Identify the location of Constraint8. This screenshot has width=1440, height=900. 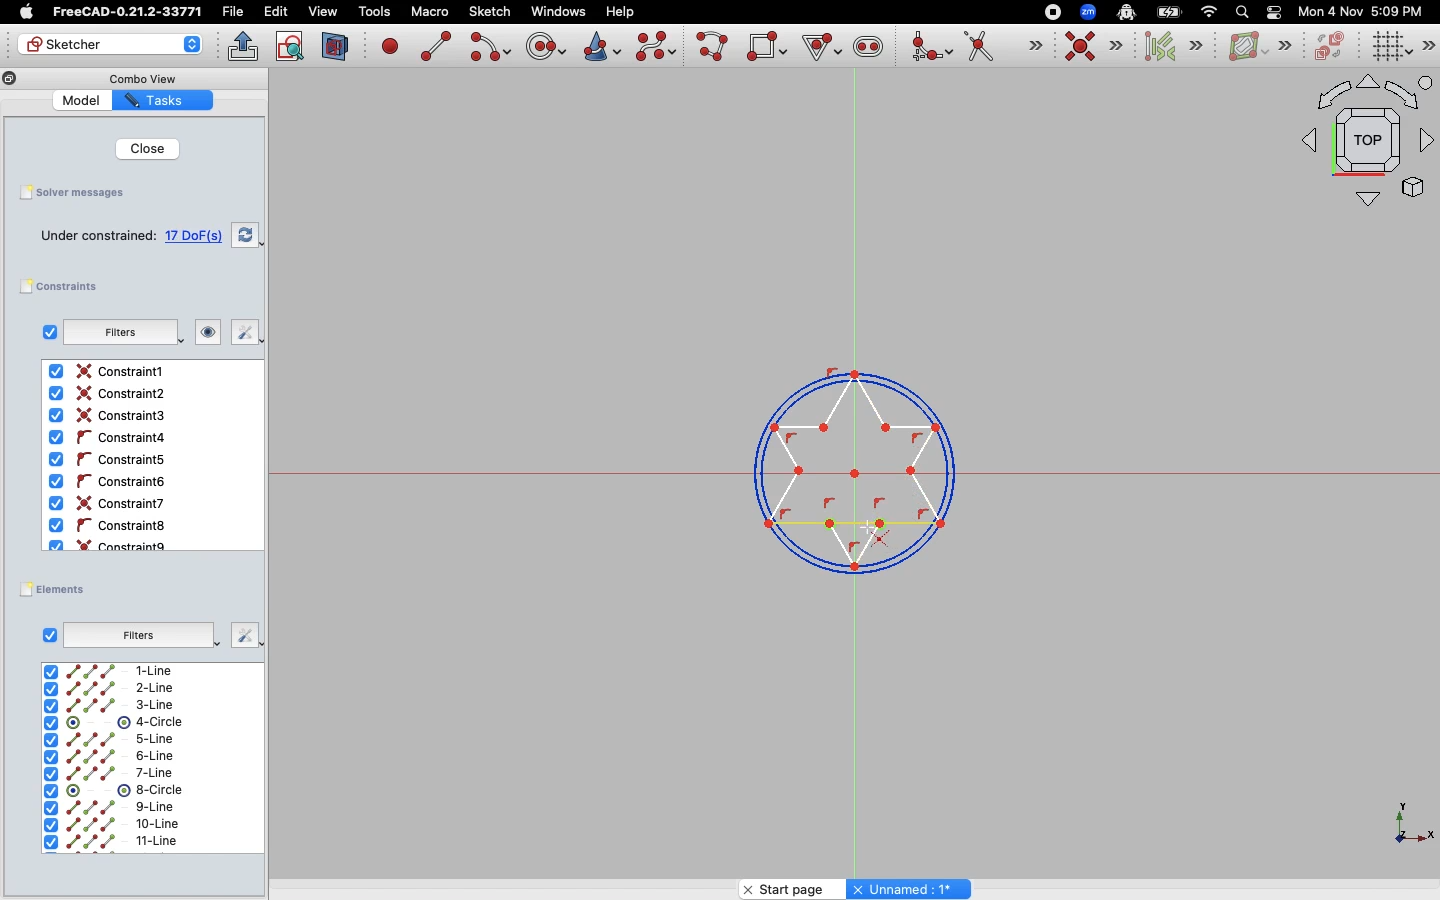
(110, 526).